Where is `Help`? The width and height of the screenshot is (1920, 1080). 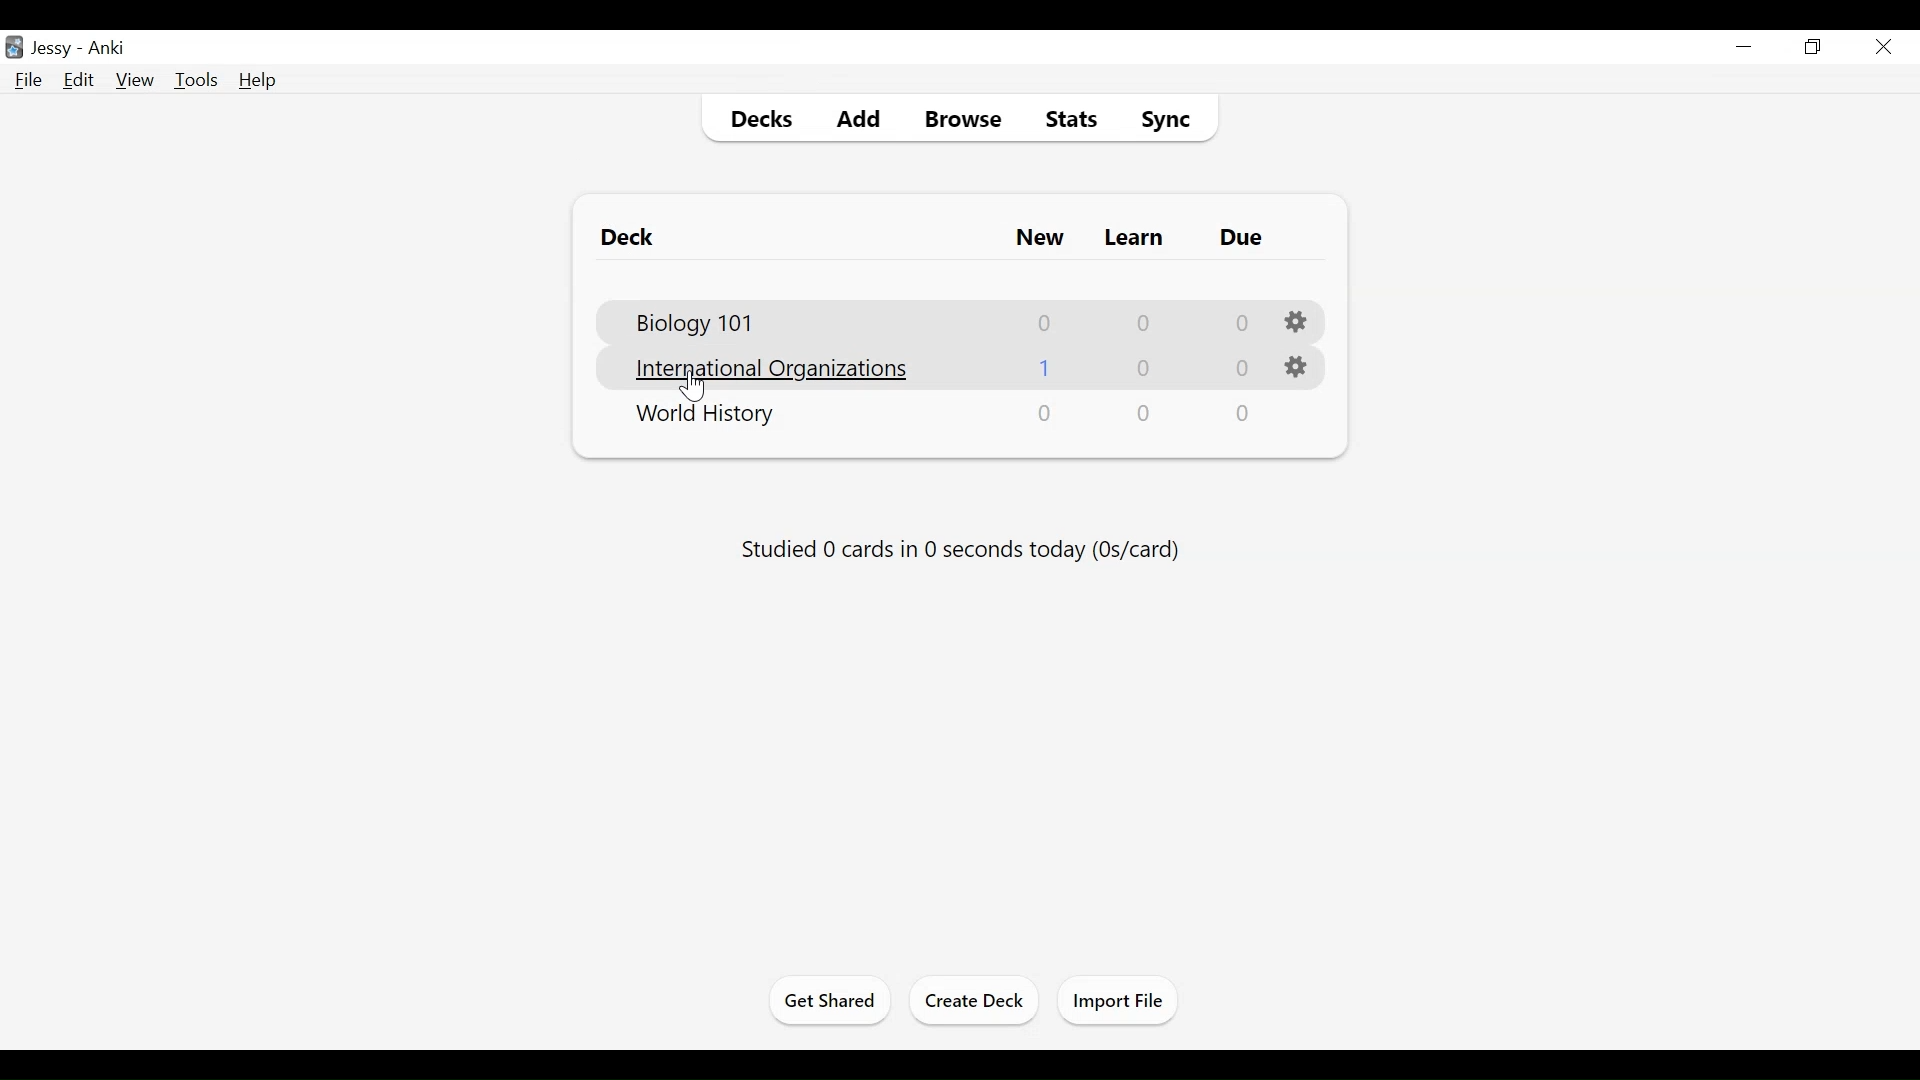
Help is located at coordinates (260, 82).